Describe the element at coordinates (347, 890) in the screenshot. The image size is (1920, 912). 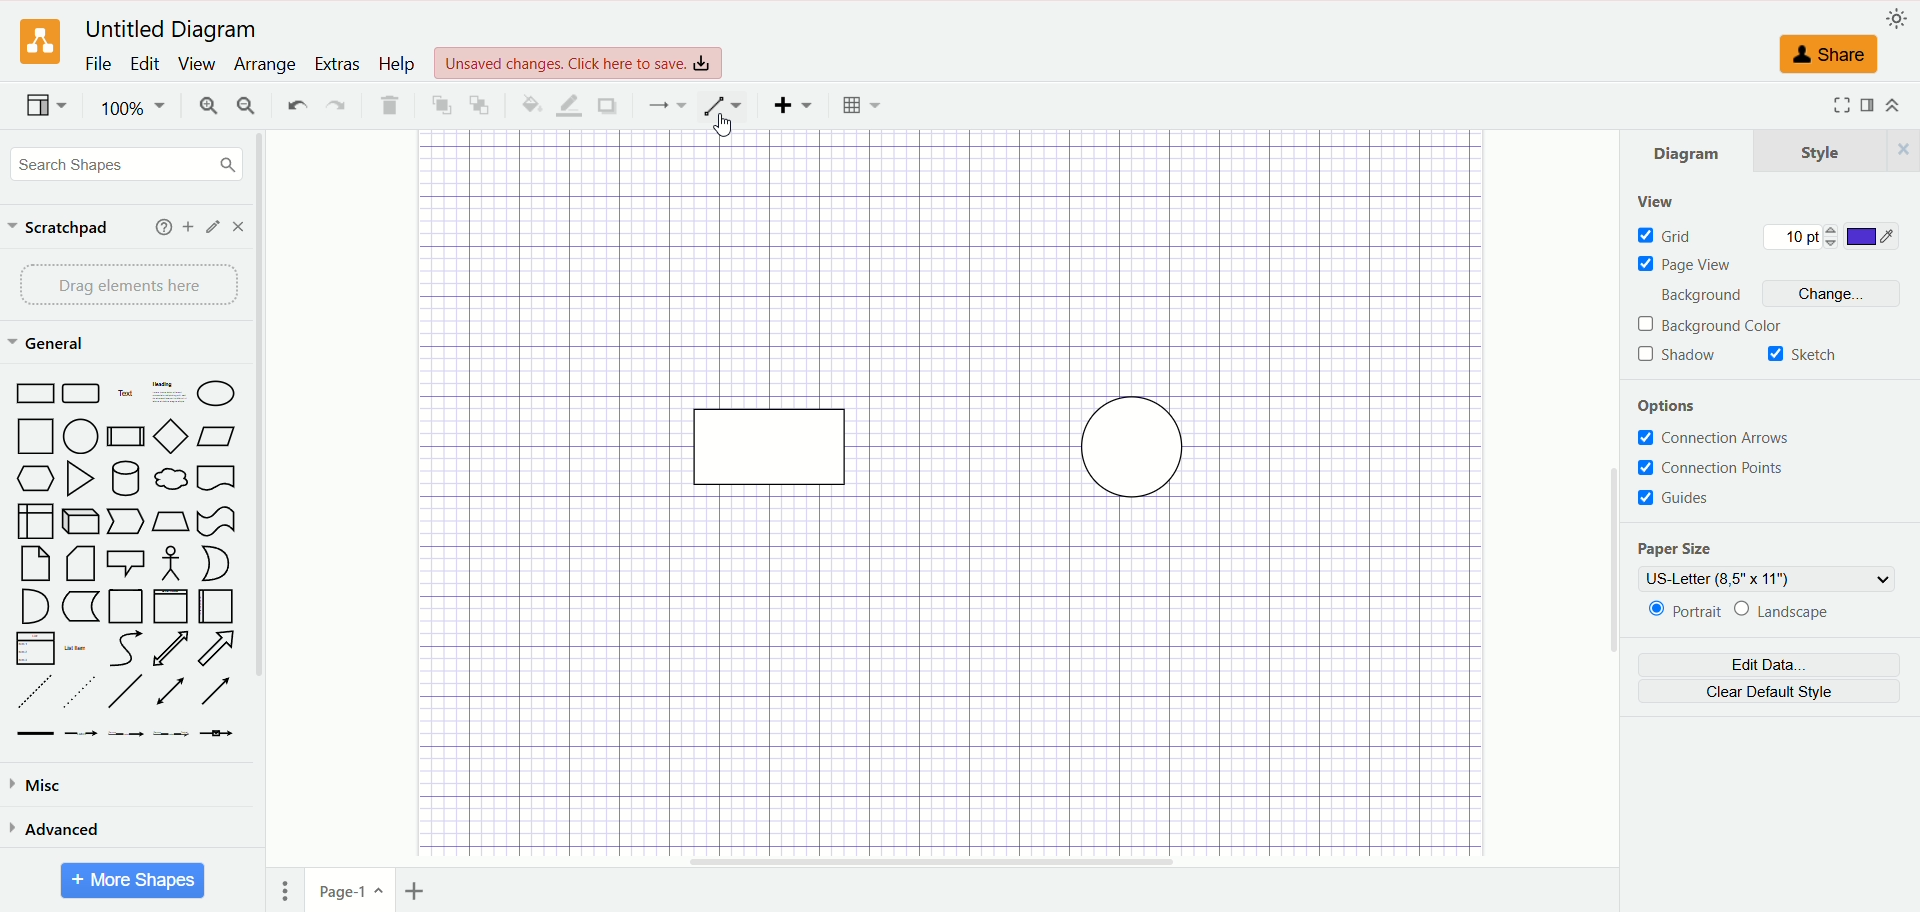
I see `page1` at that location.